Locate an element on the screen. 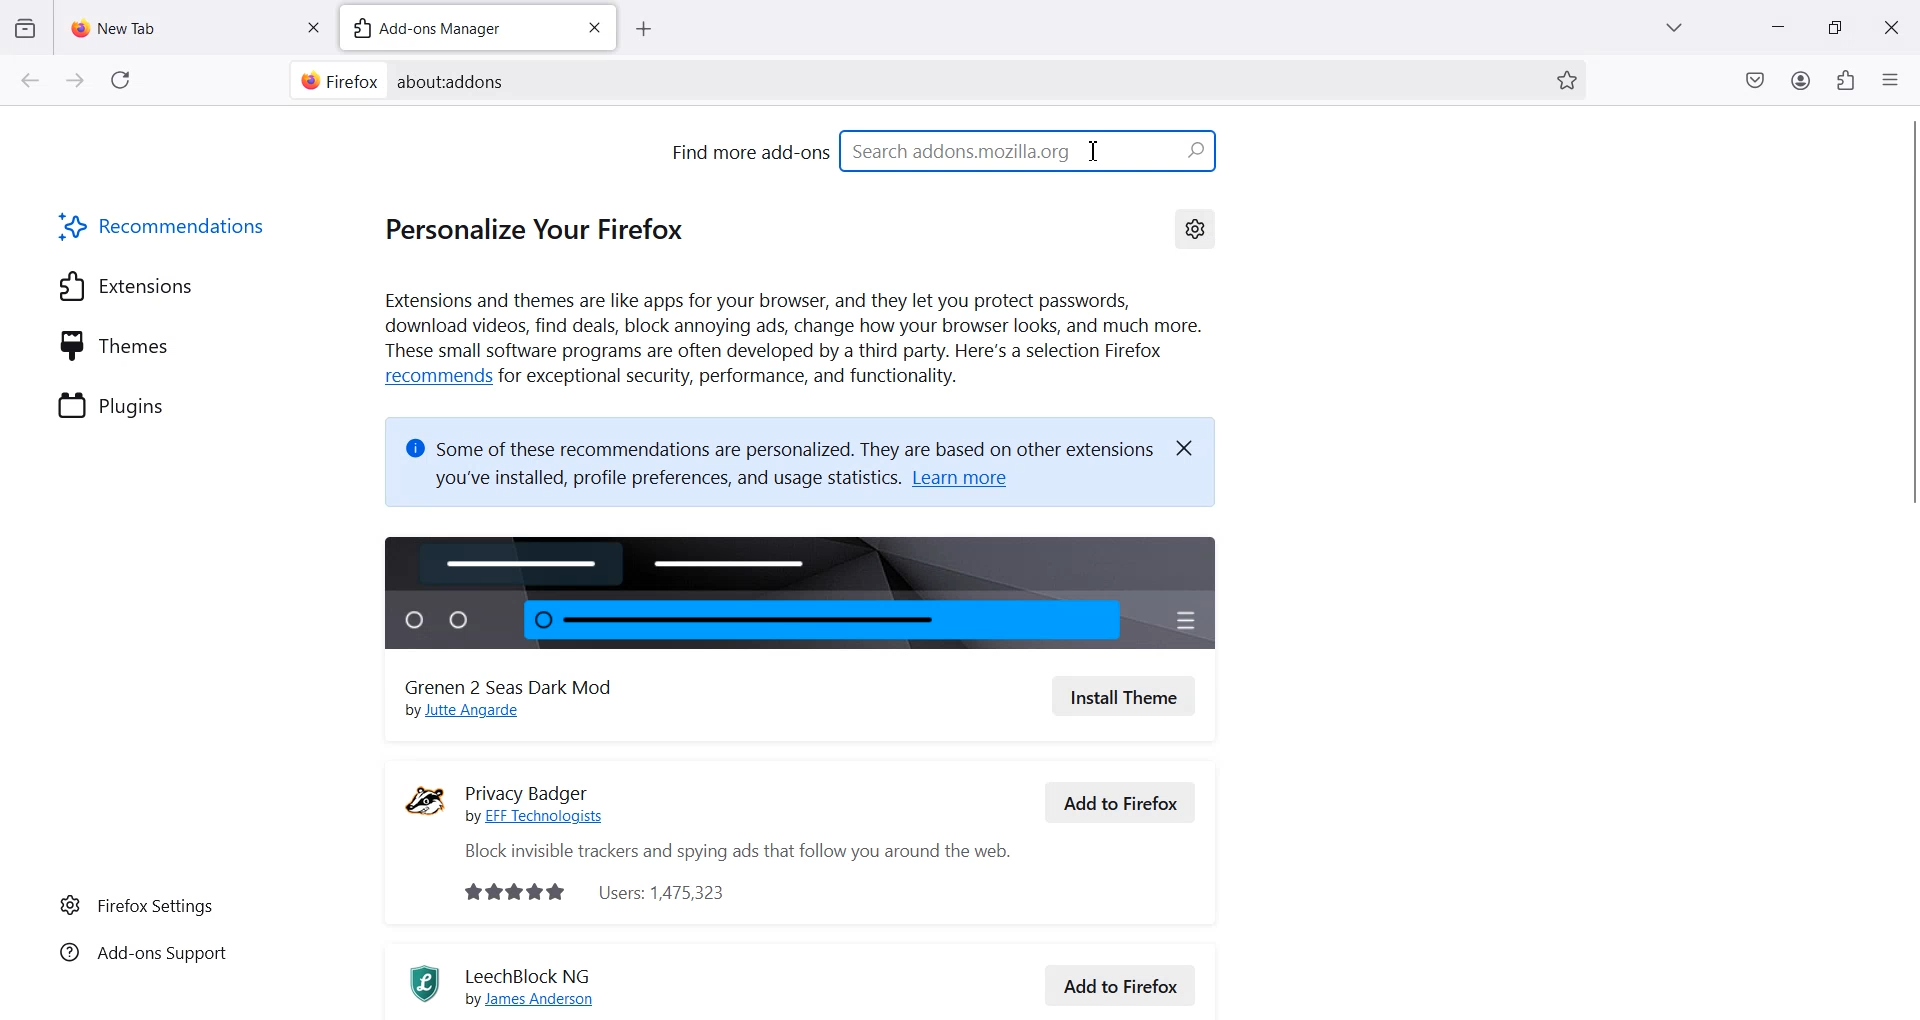  Add to Firefox is located at coordinates (1121, 802).